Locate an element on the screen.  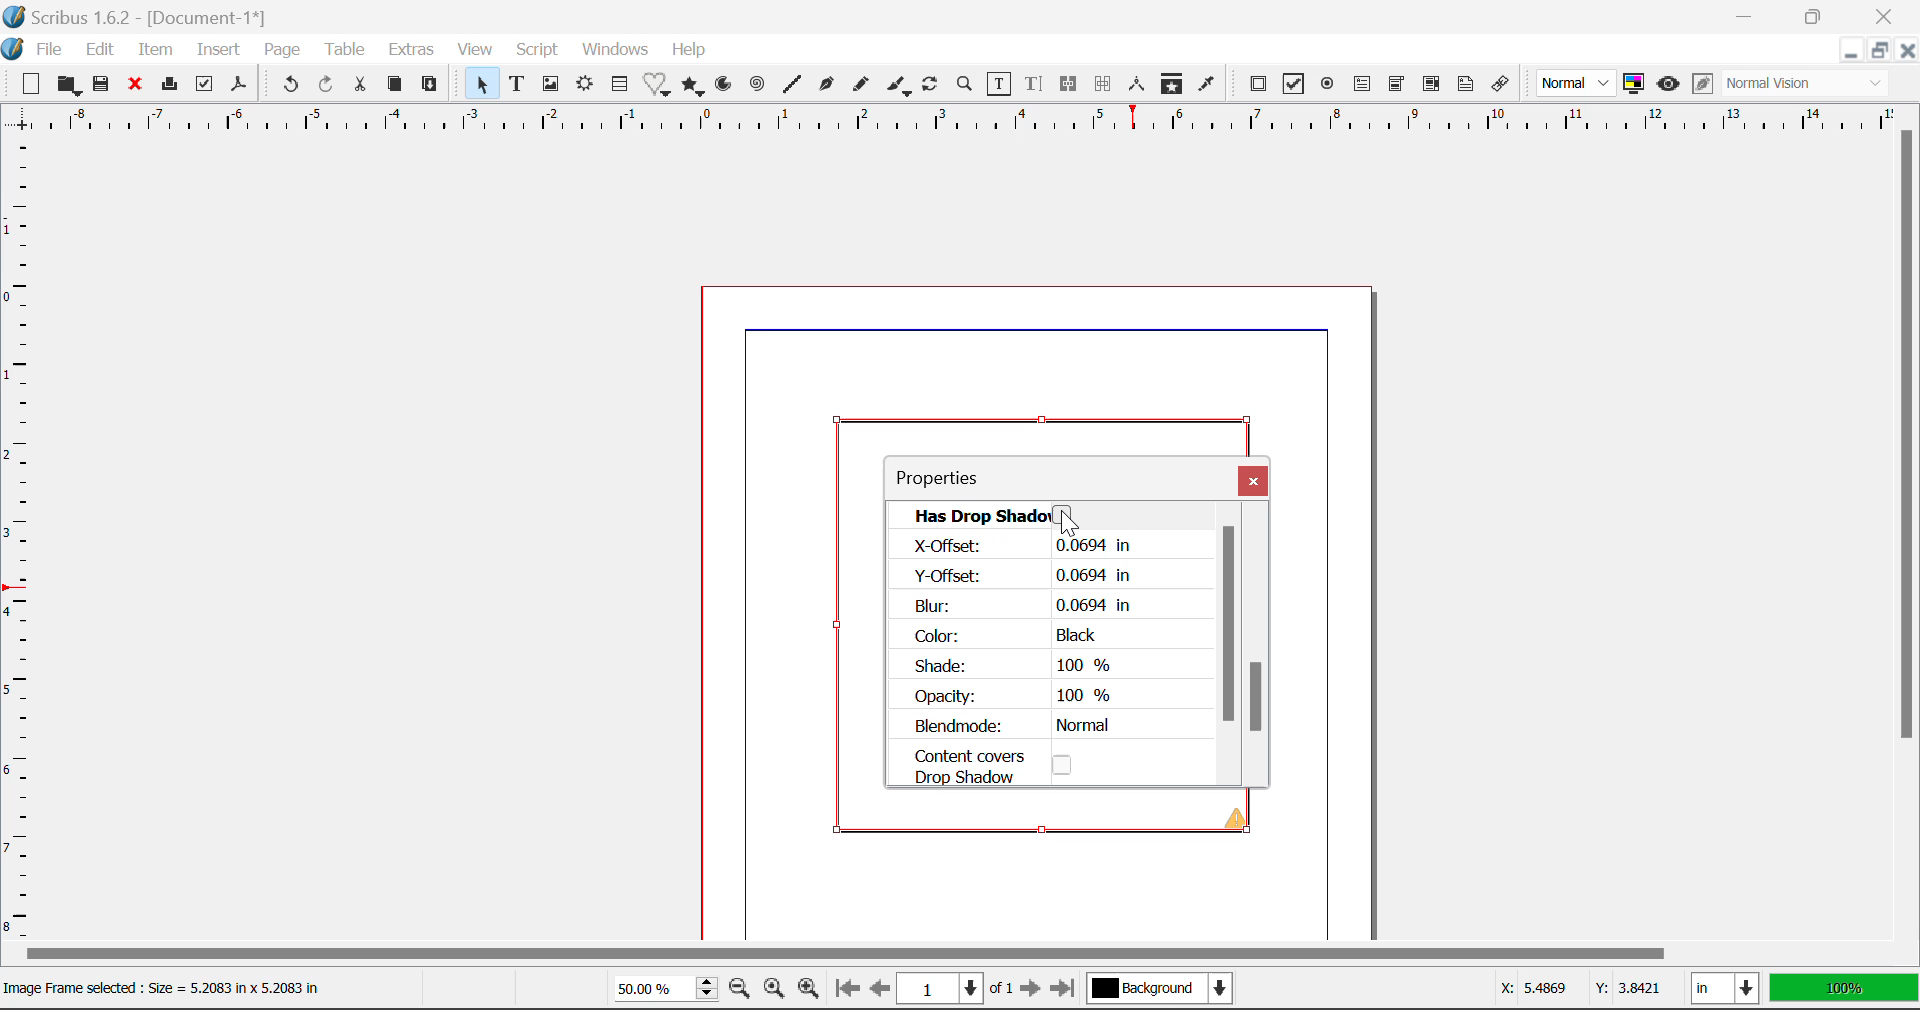
Close is located at coordinates (1254, 483).